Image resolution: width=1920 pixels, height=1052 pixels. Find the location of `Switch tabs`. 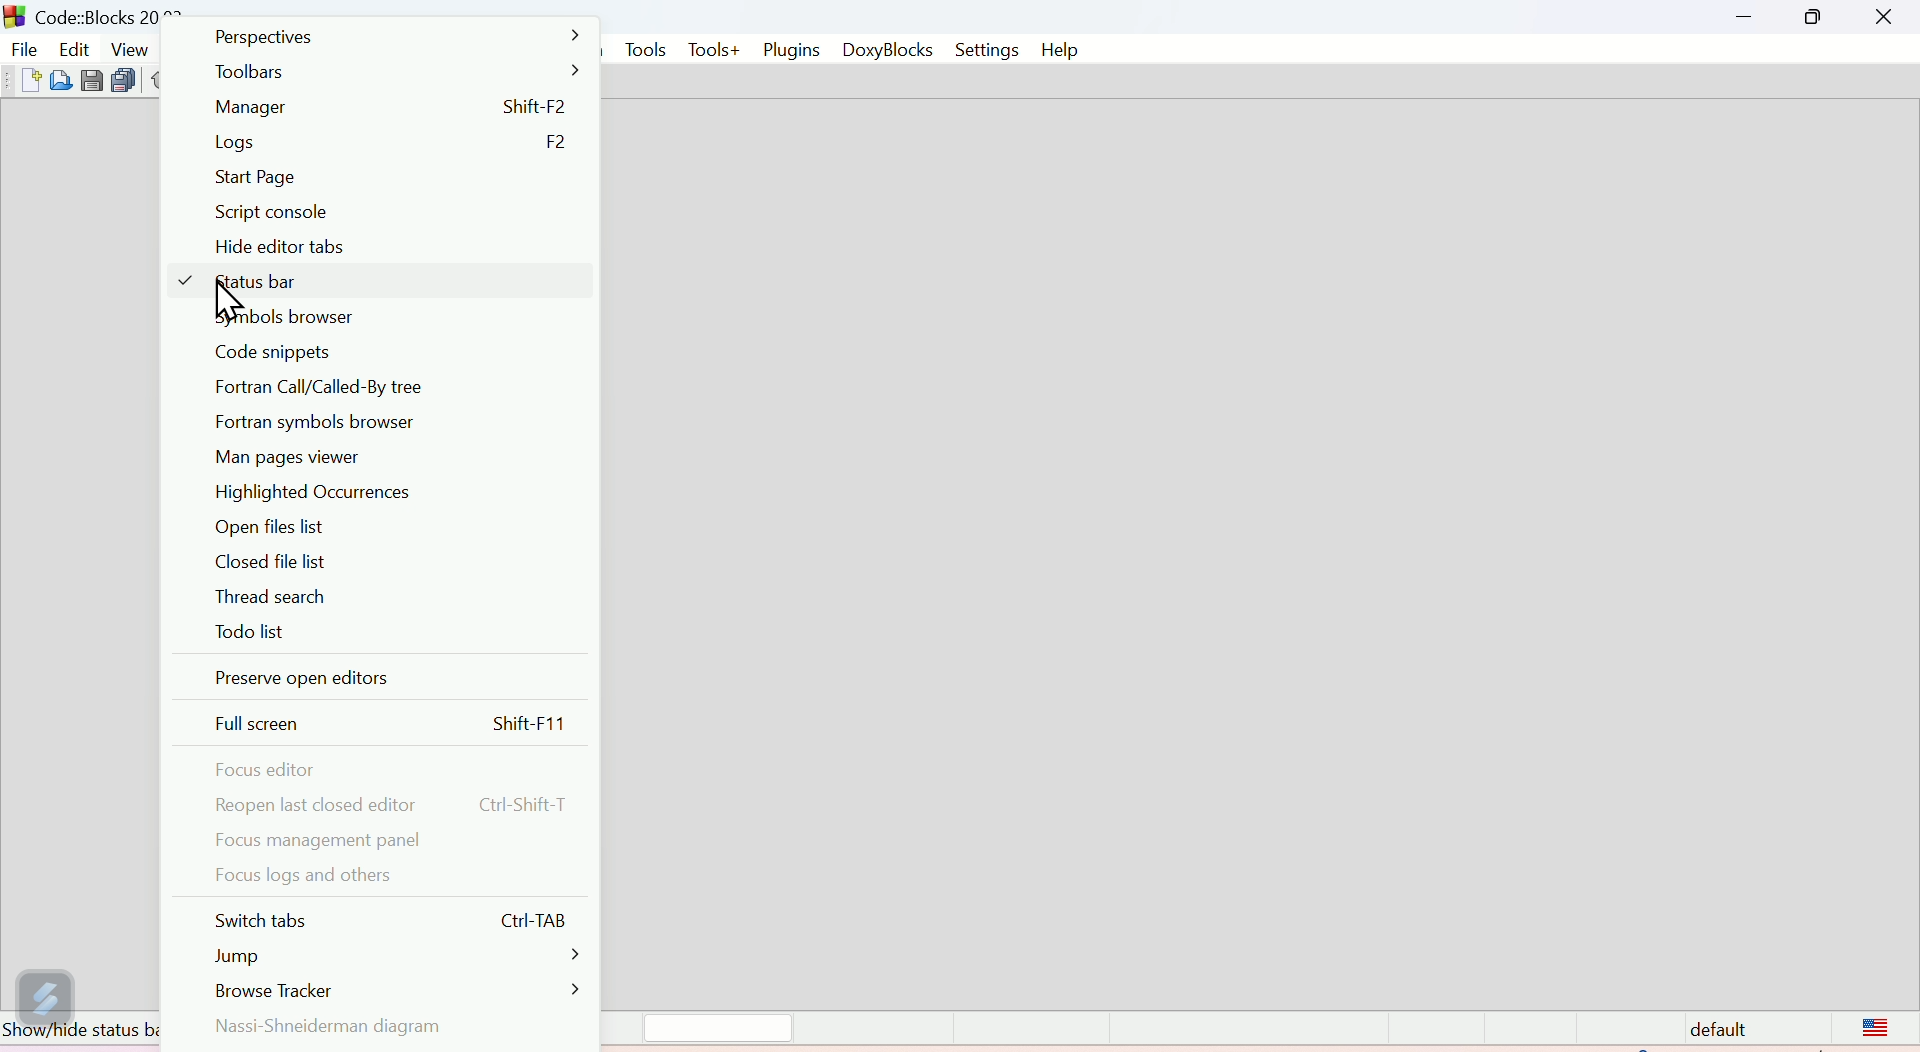

Switch tabs is located at coordinates (394, 924).